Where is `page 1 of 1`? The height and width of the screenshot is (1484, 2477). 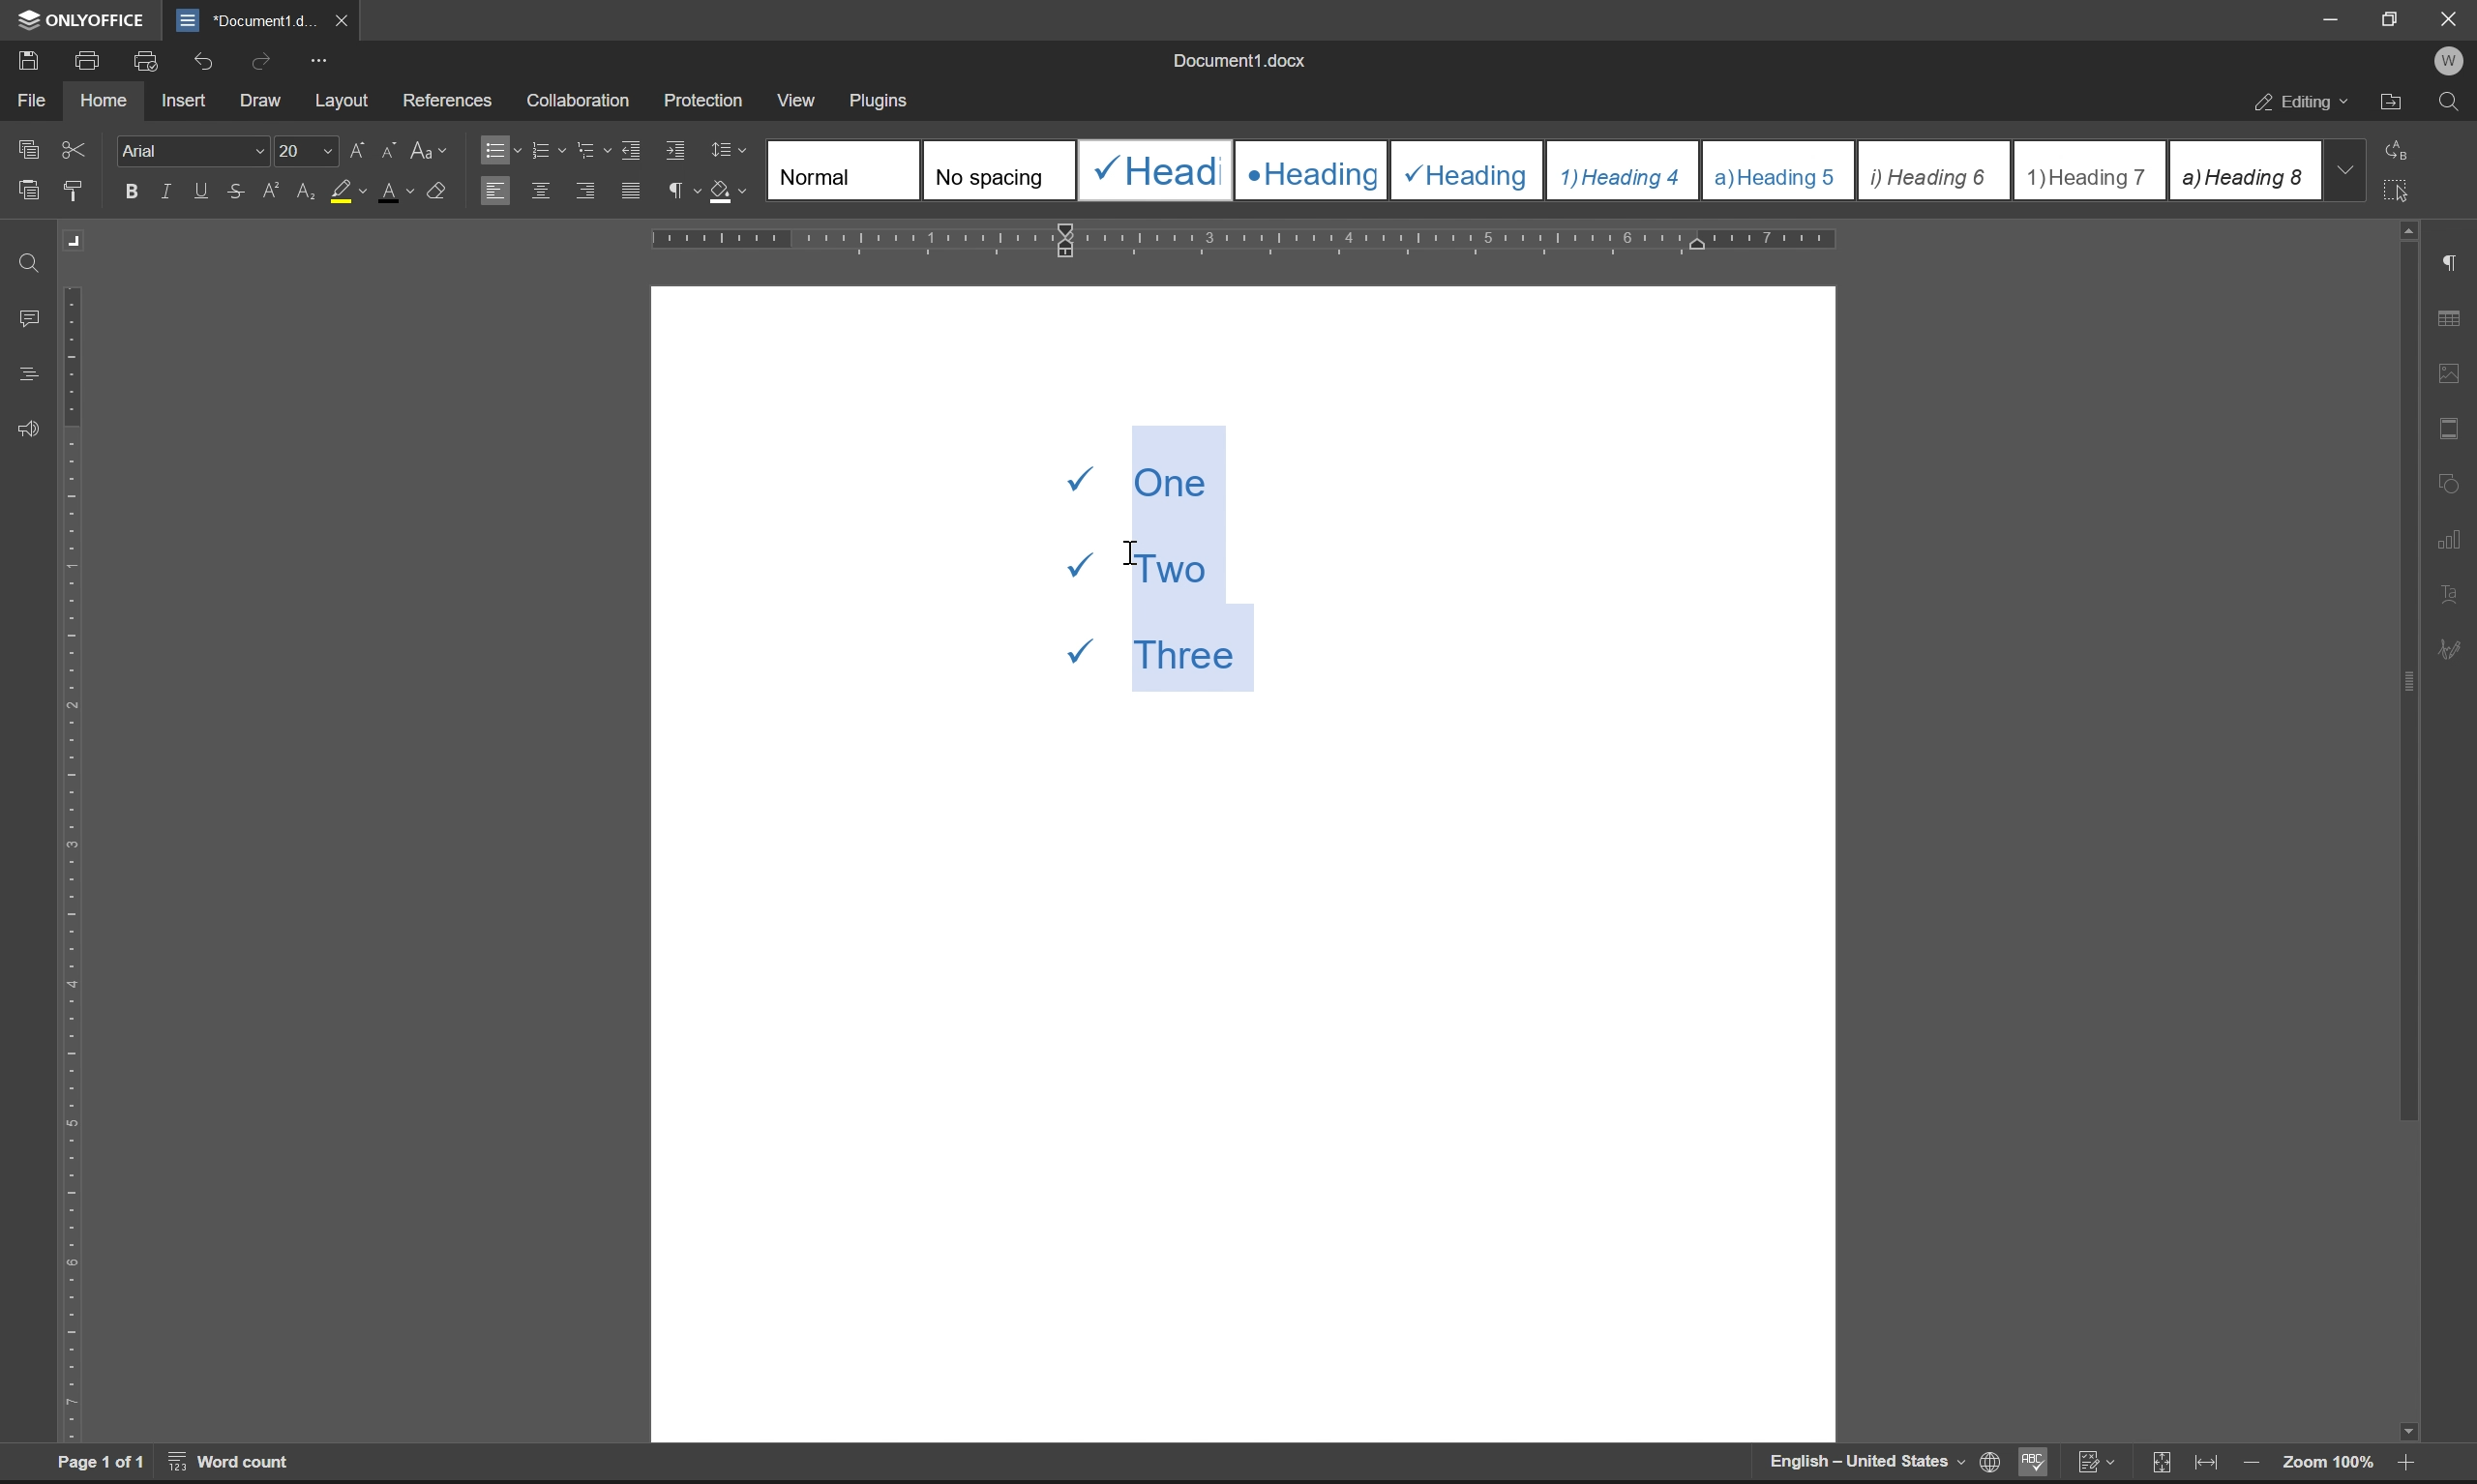
page 1 of 1 is located at coordinates (101, 1462).